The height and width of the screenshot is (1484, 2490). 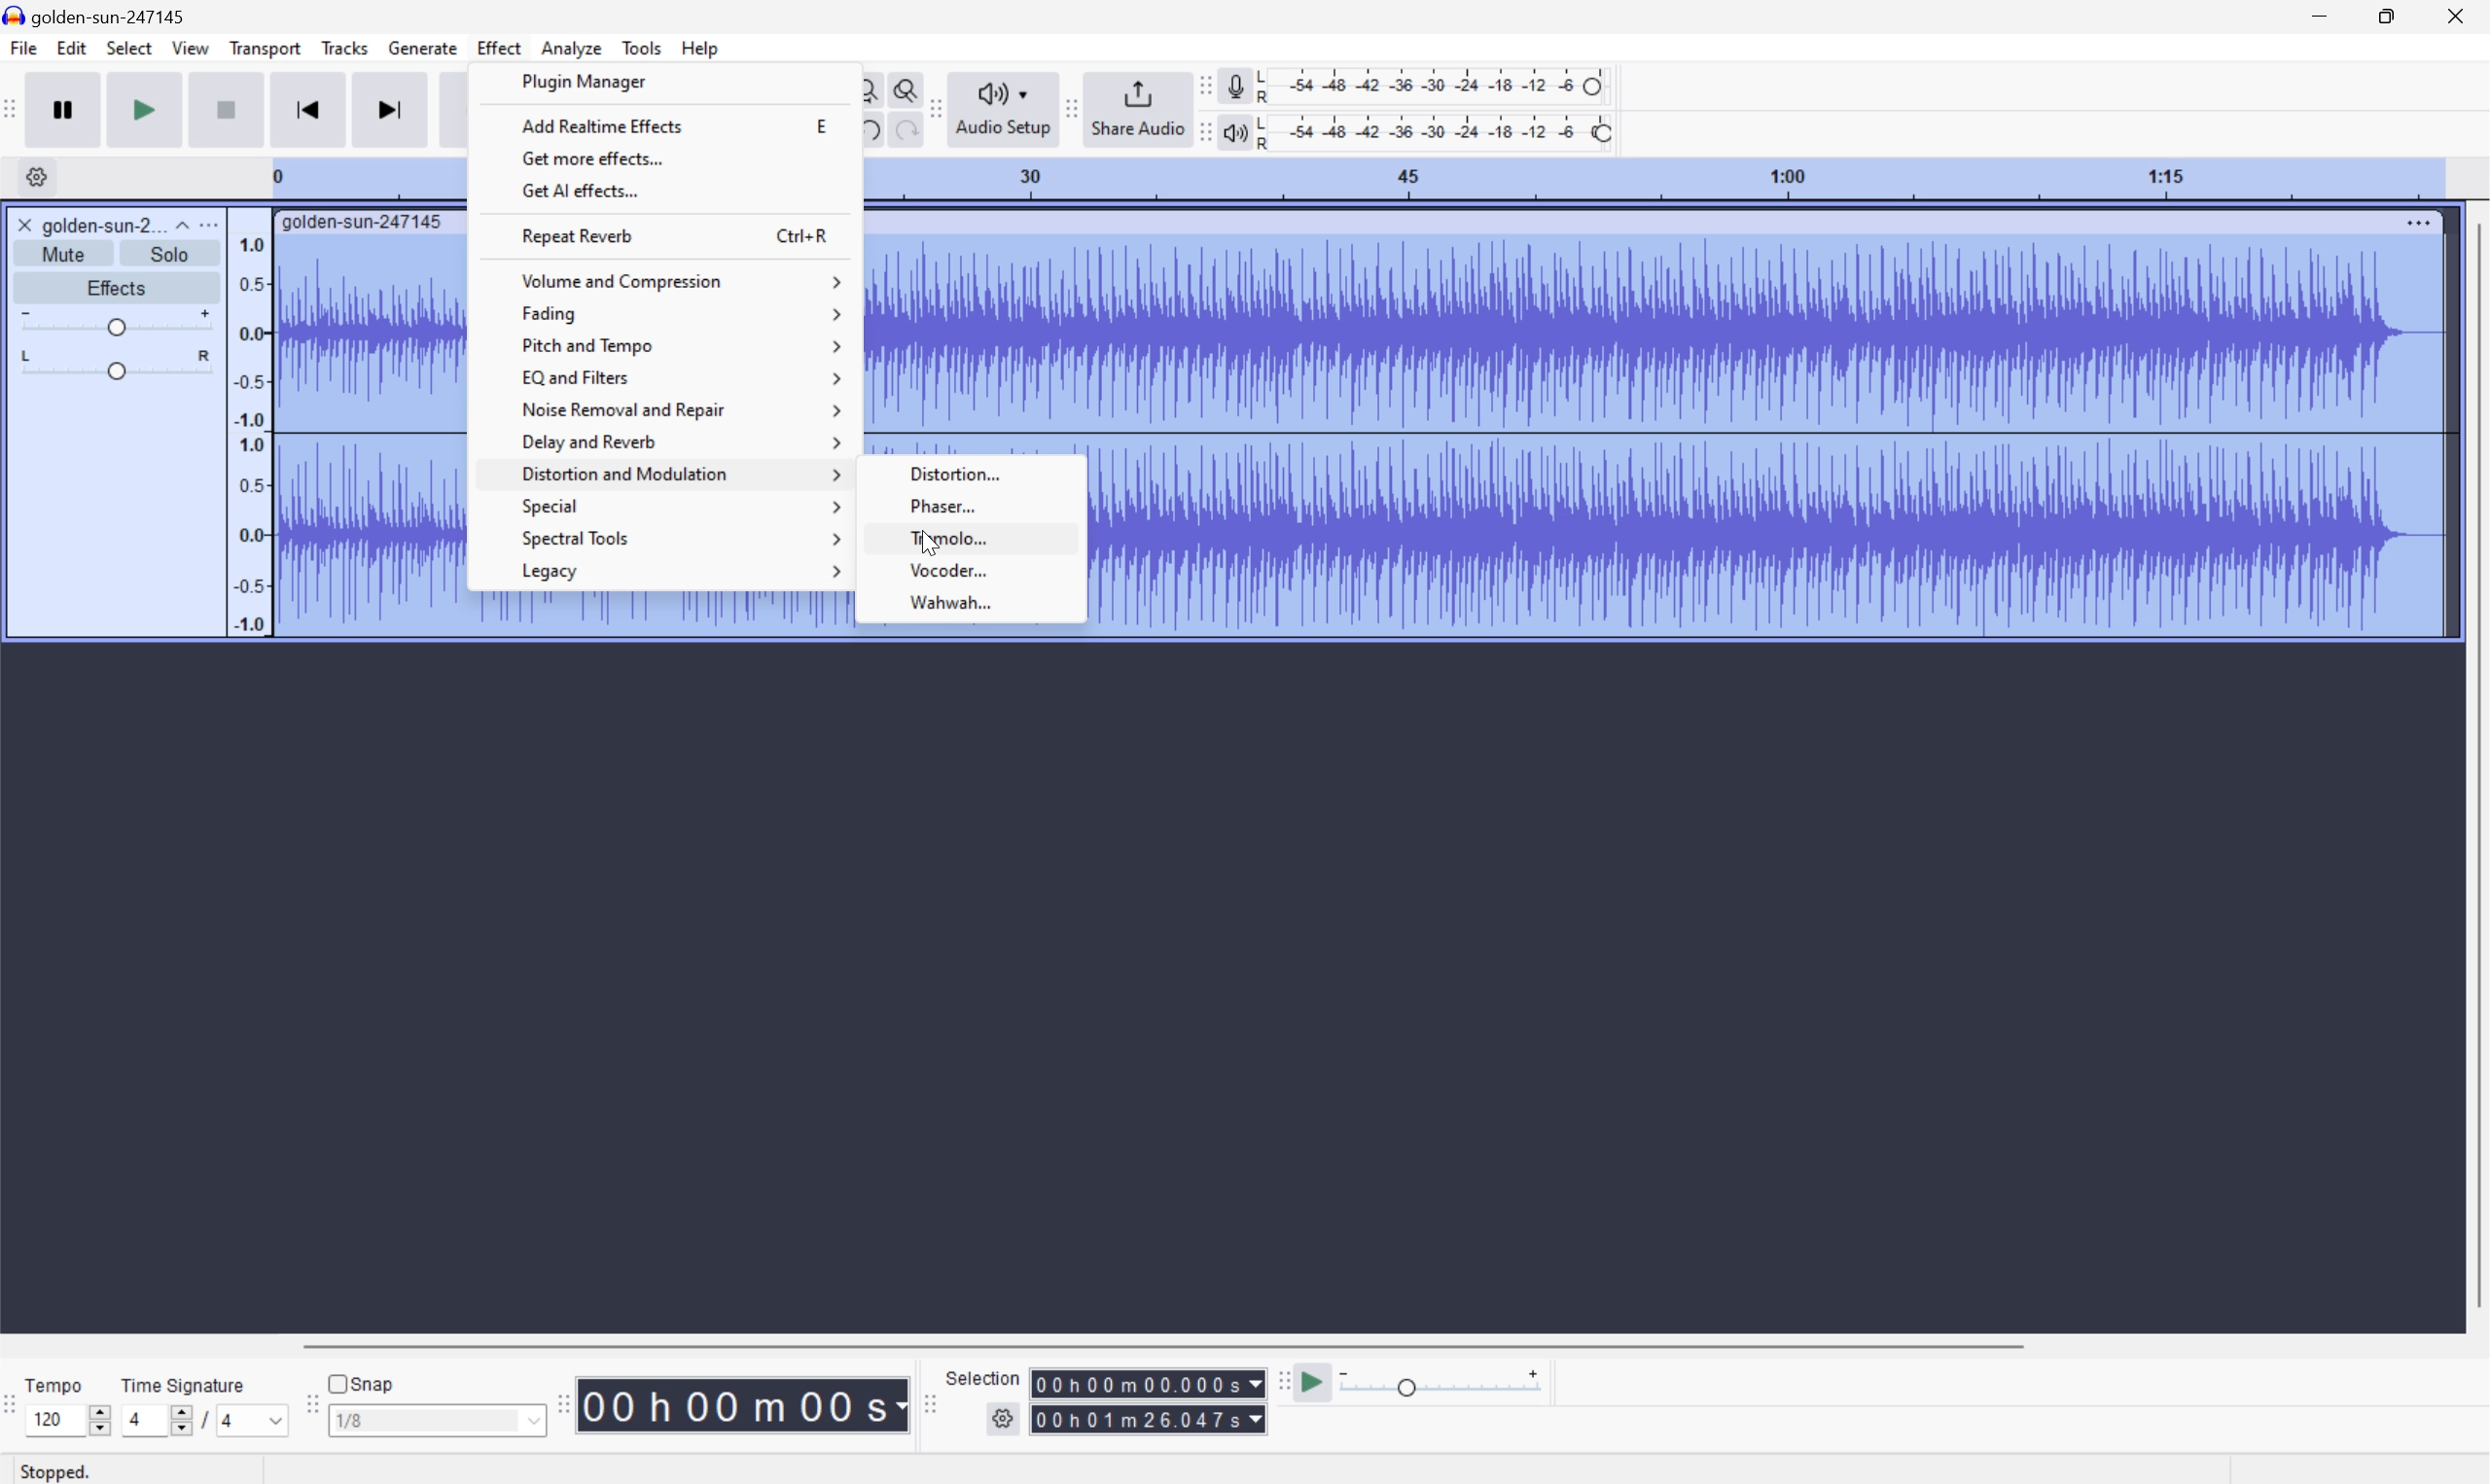 I want to click on Close, so click(x=2461, y=15).